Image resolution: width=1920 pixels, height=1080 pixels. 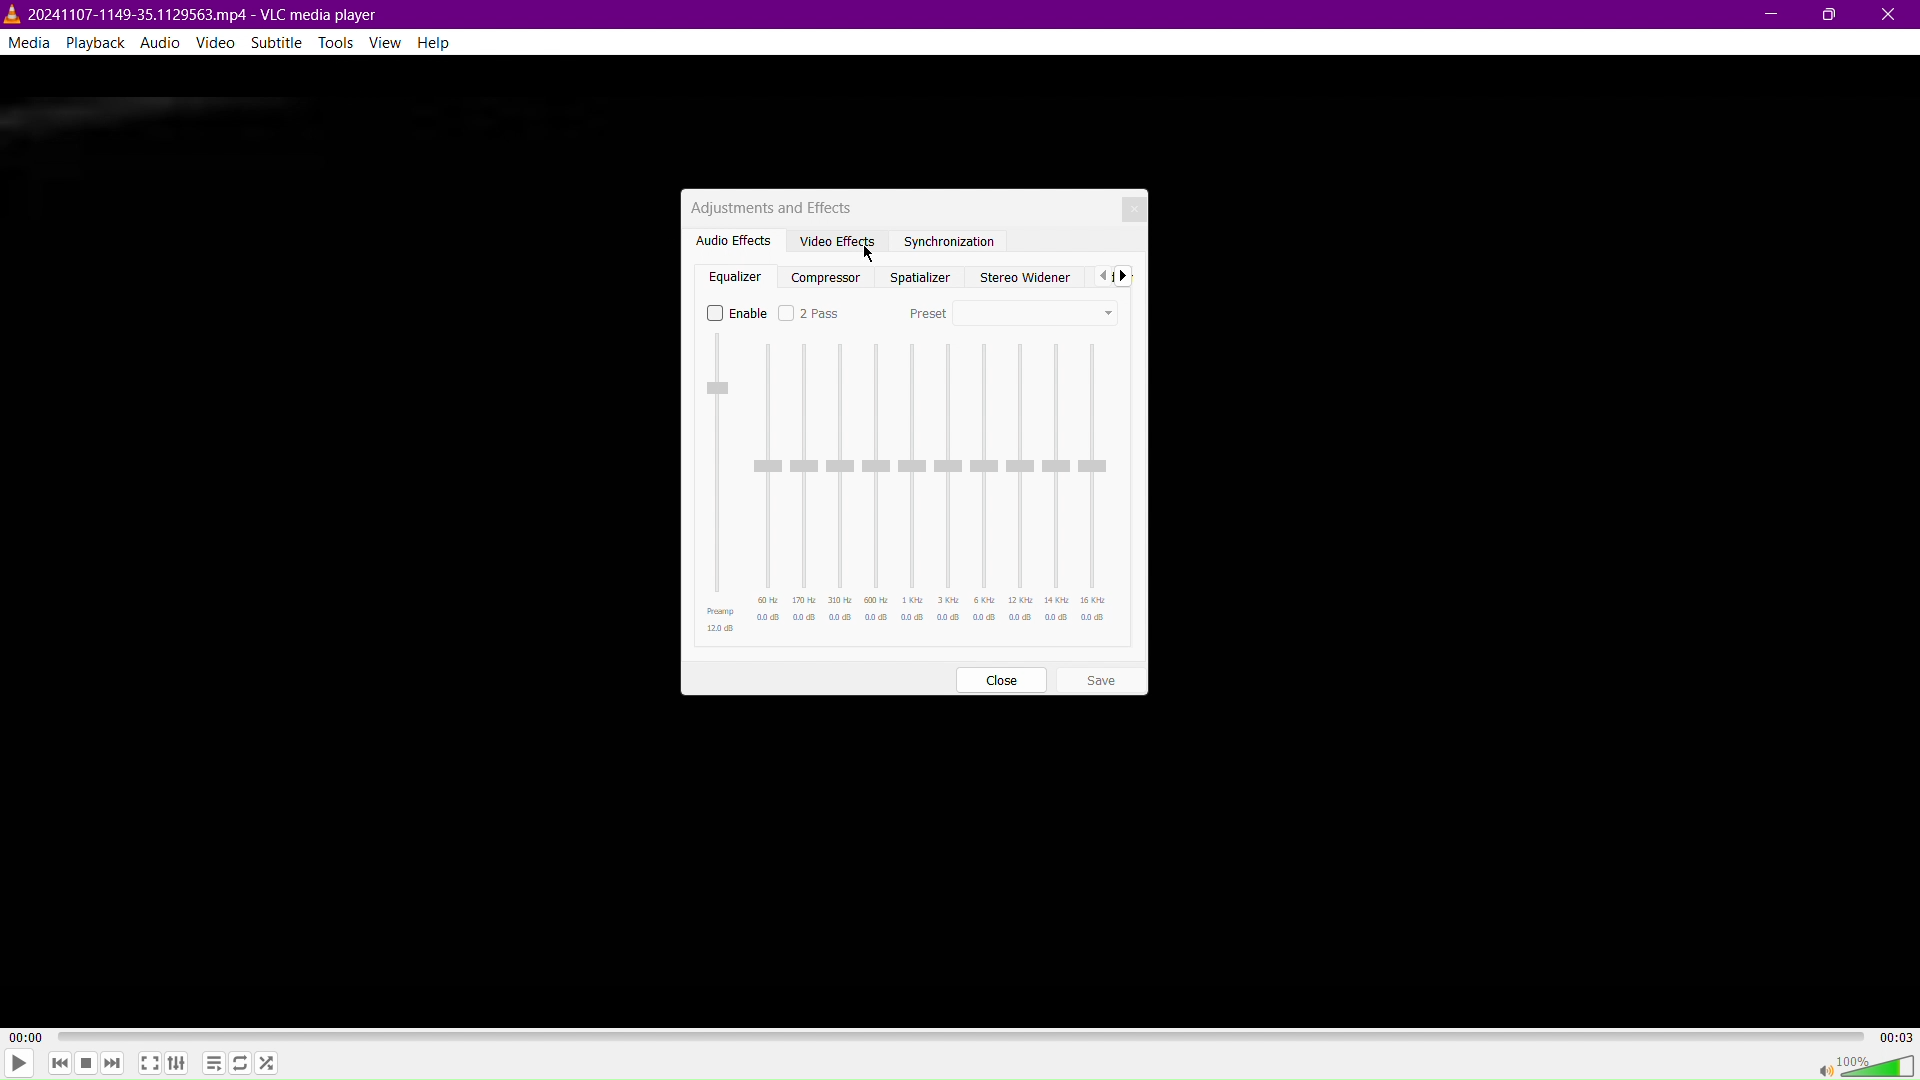 What do you see at coordinates (811, 313) in the screenshot?
I see `2 Pass` at bounding box center [811, 313].